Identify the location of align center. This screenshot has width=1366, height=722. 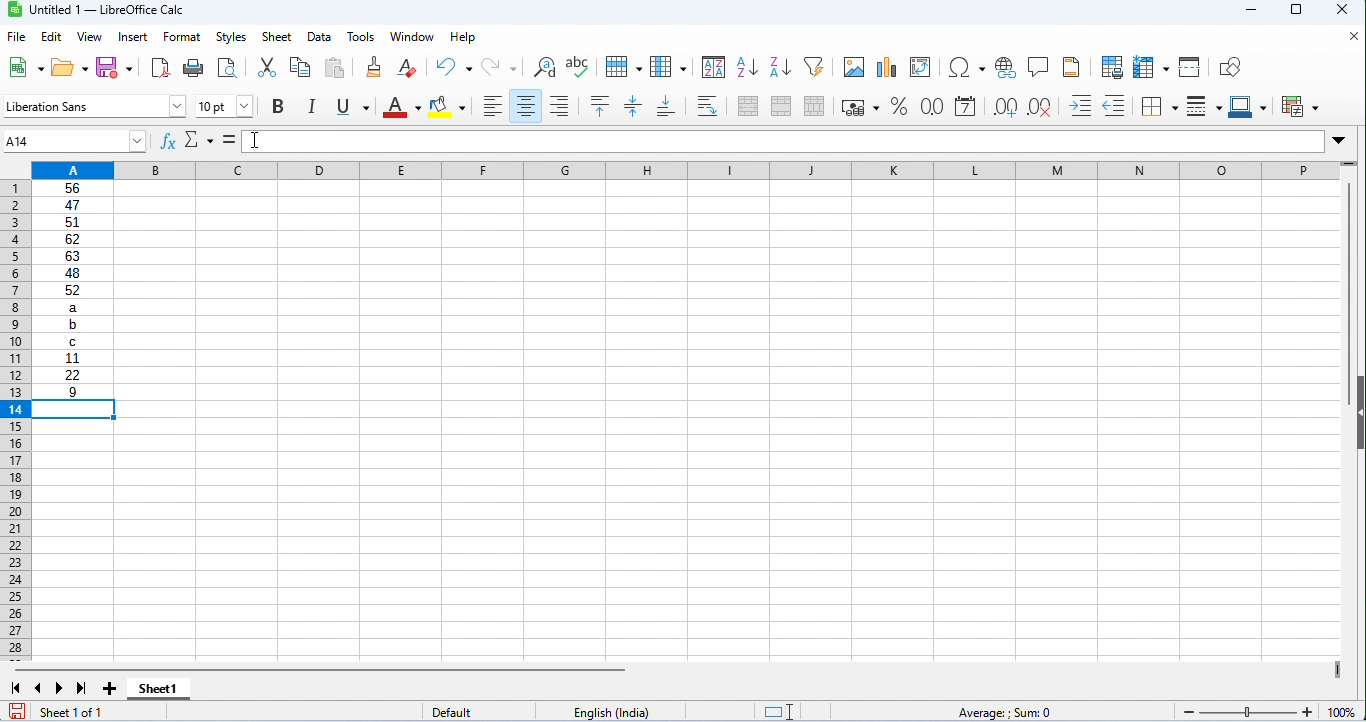
(524, 106).